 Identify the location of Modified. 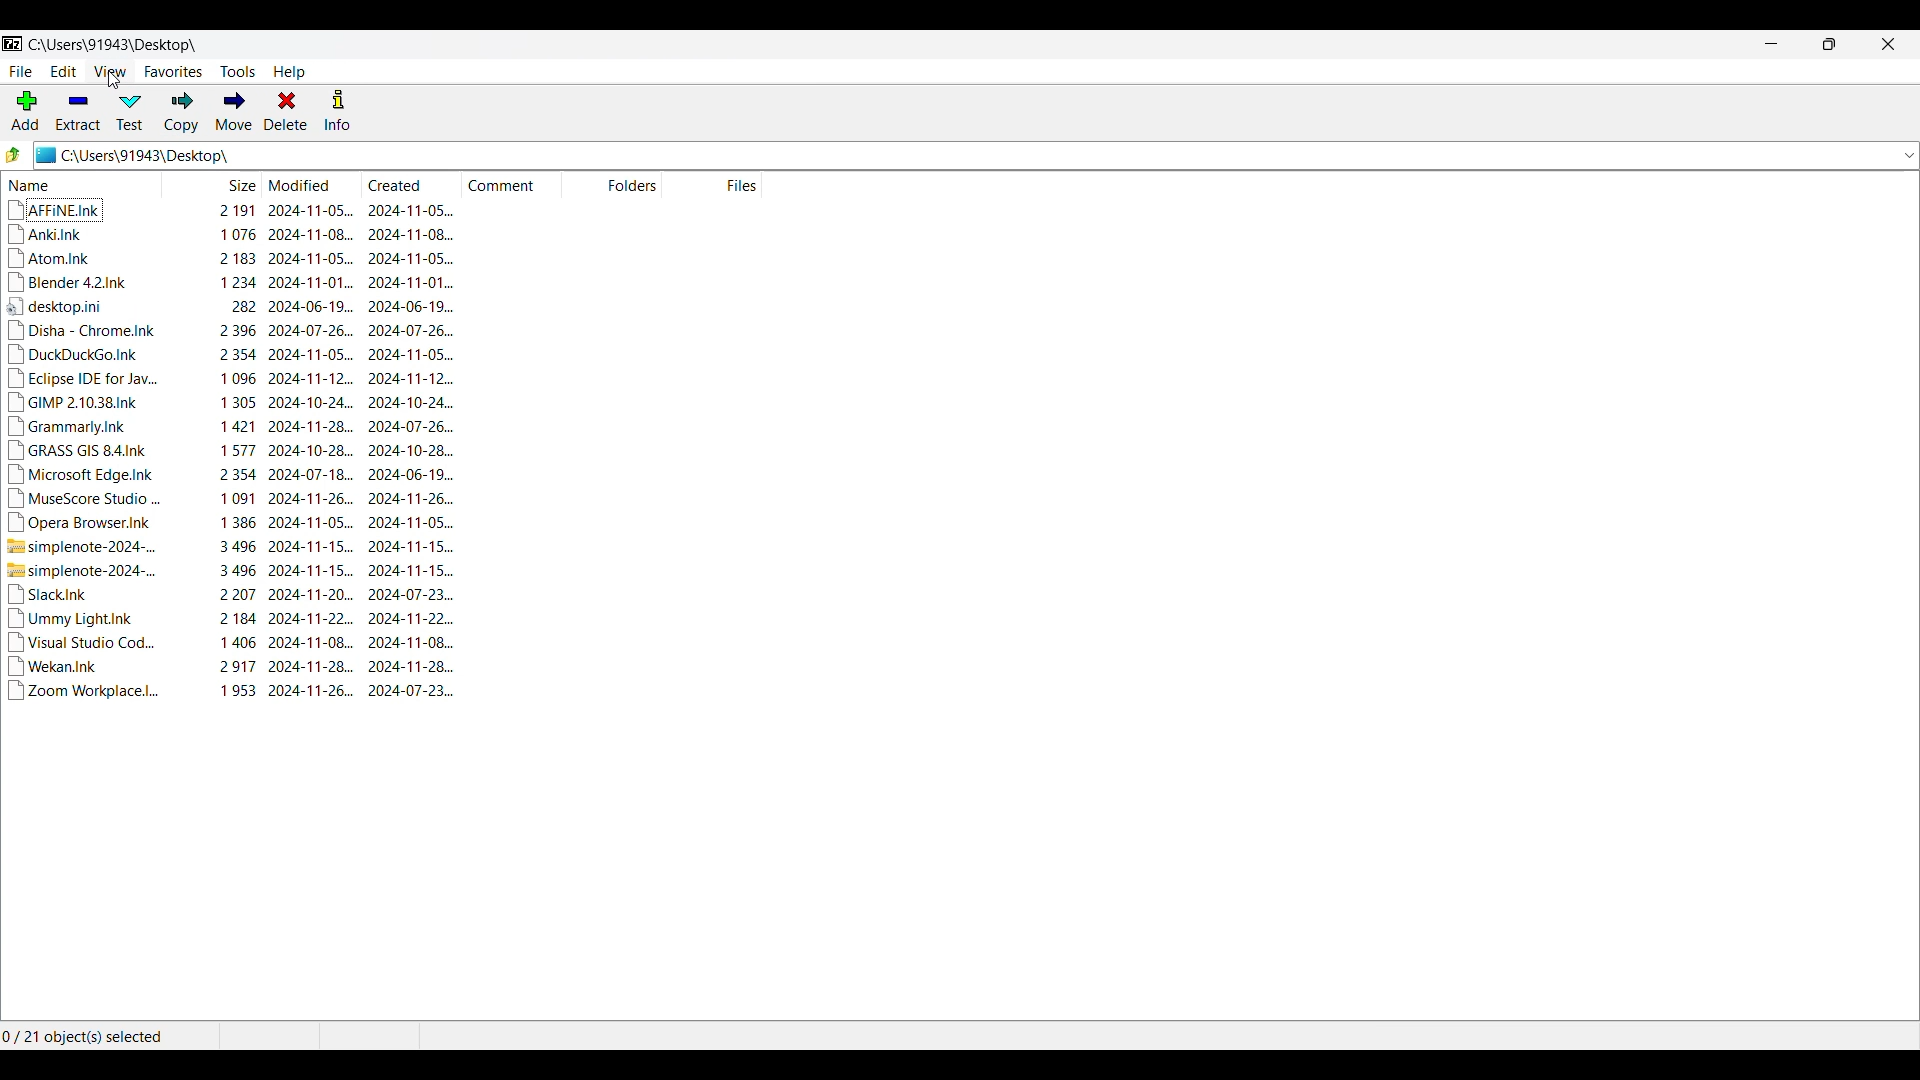
(307, 184).